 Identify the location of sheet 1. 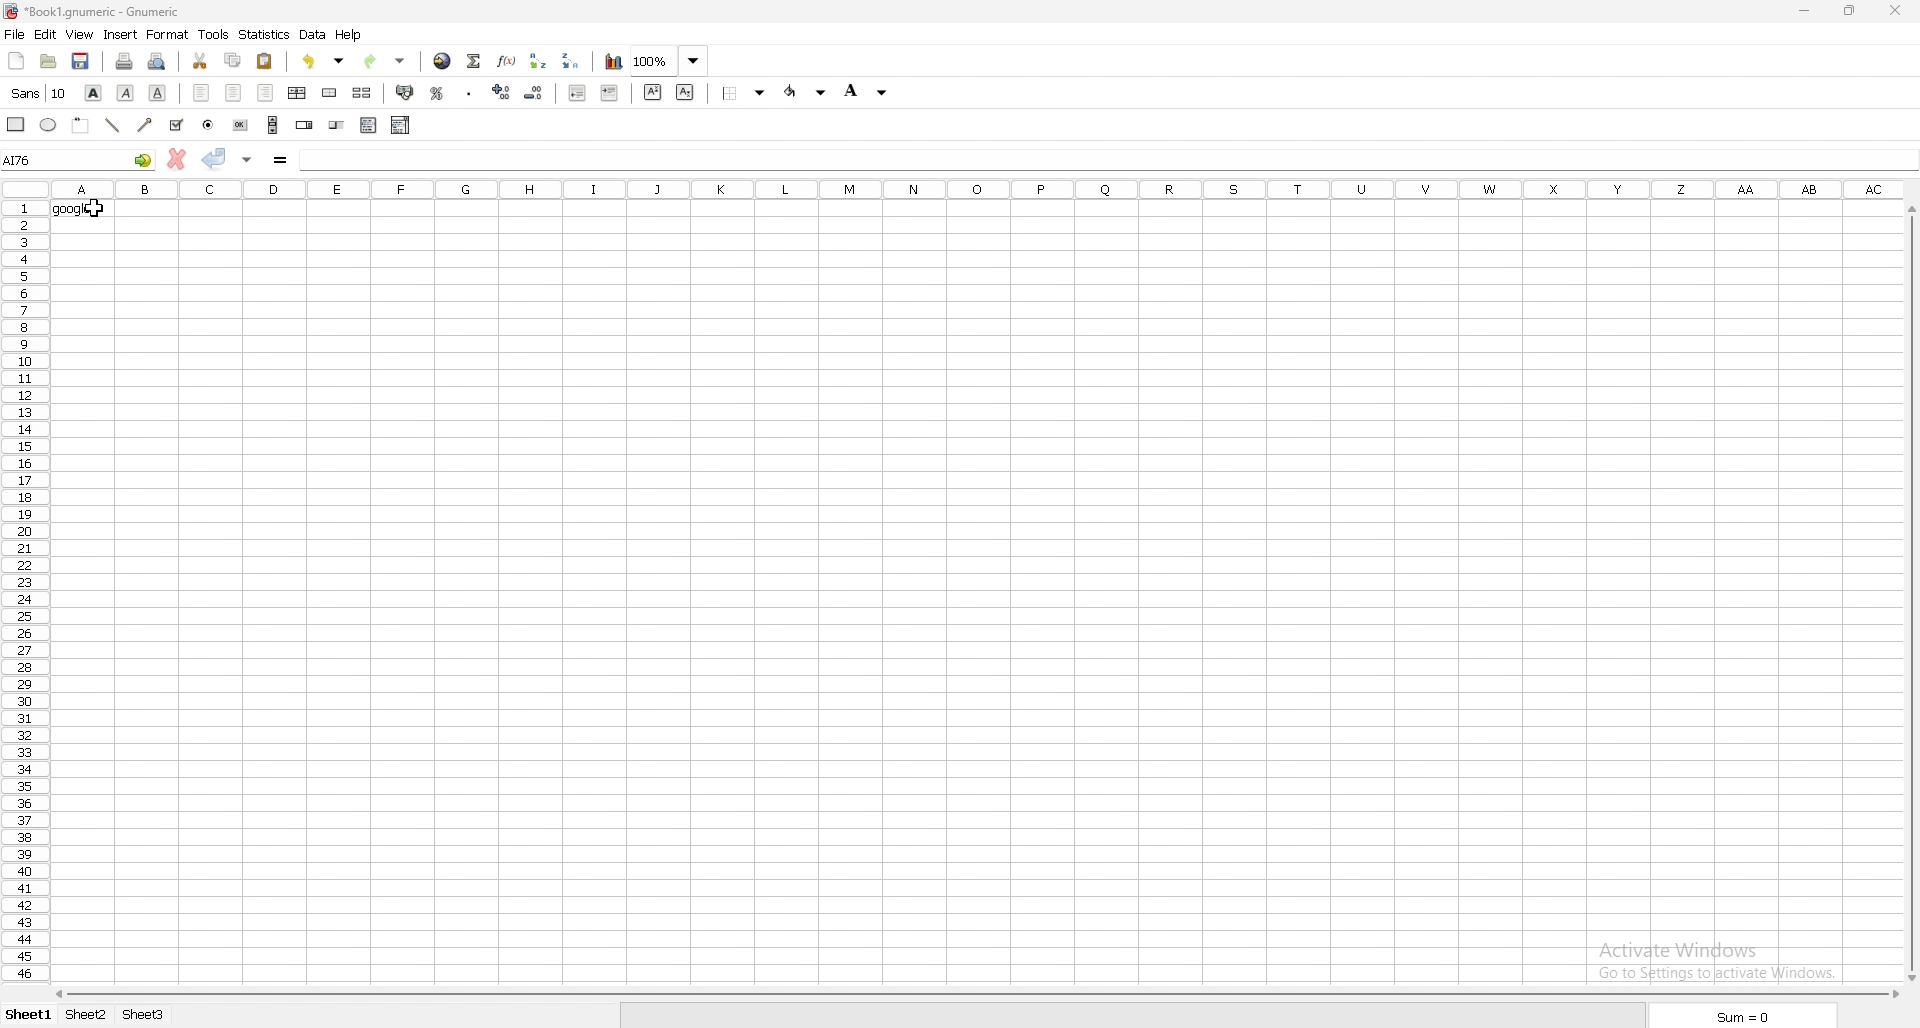
(30, 1014).